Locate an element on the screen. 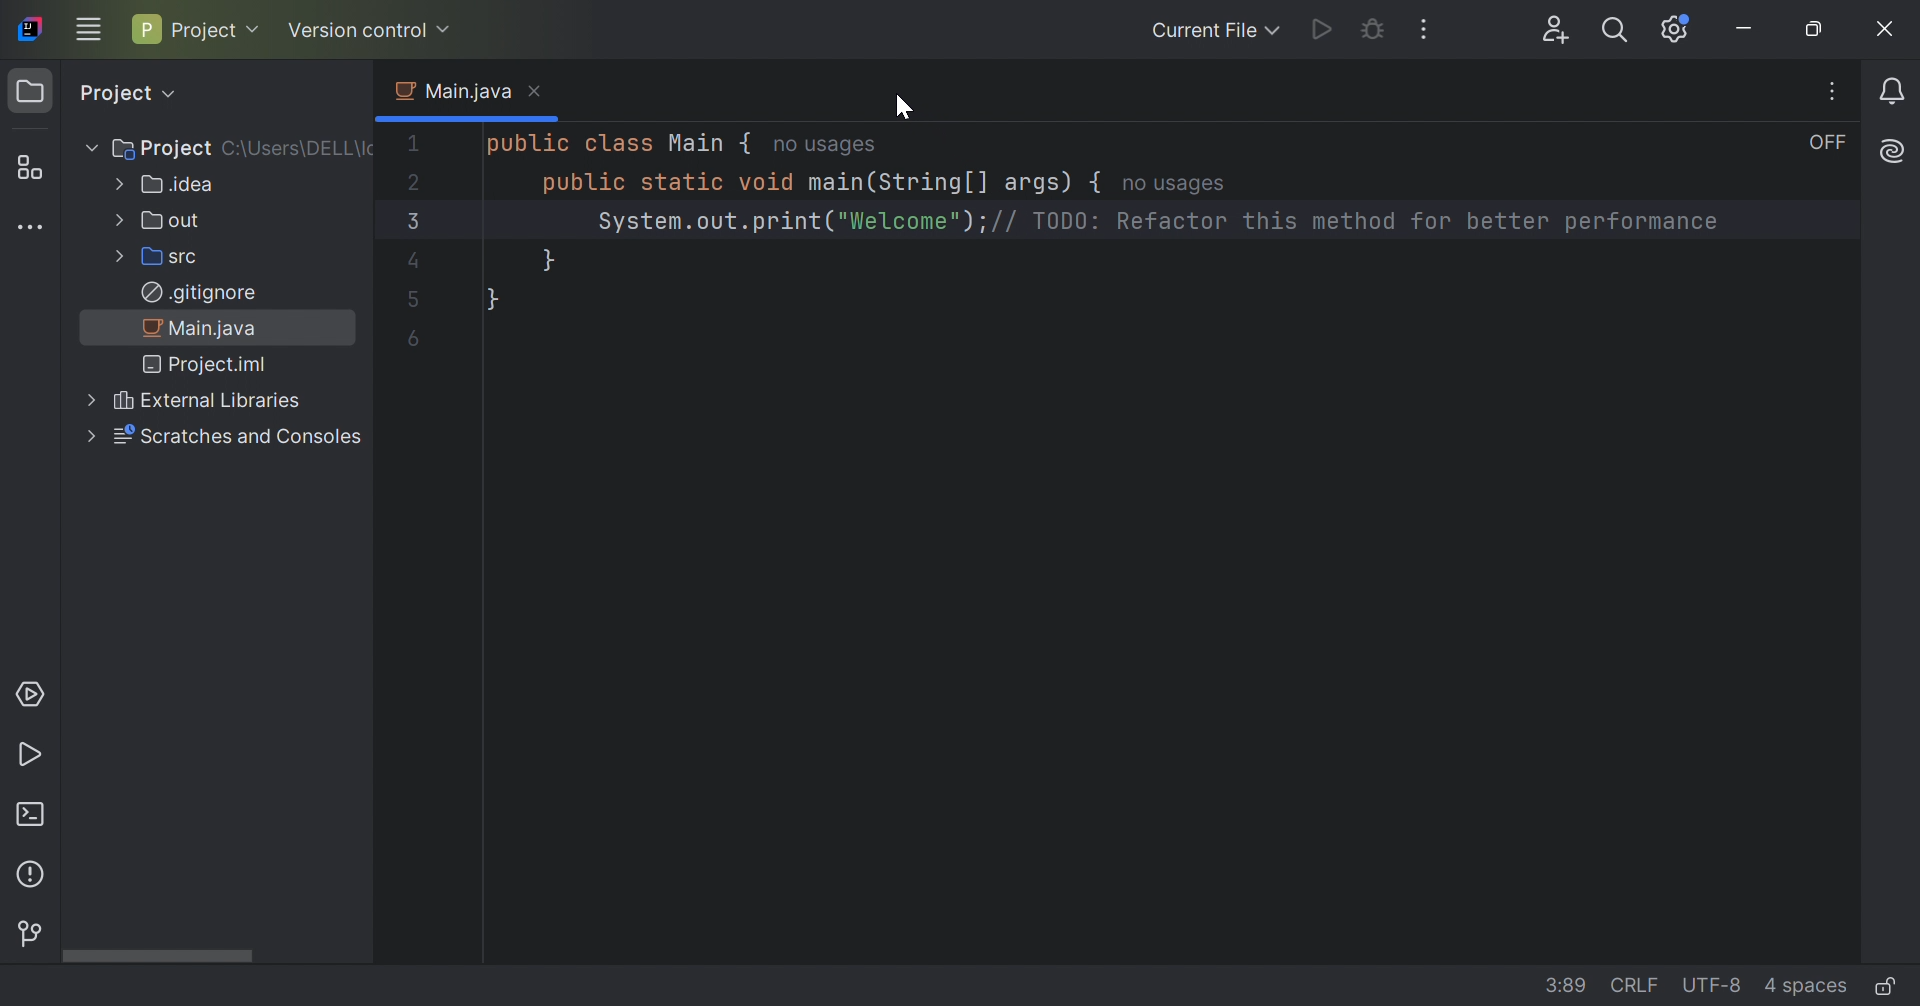  External Libraries is located at coordinates (187, 401).